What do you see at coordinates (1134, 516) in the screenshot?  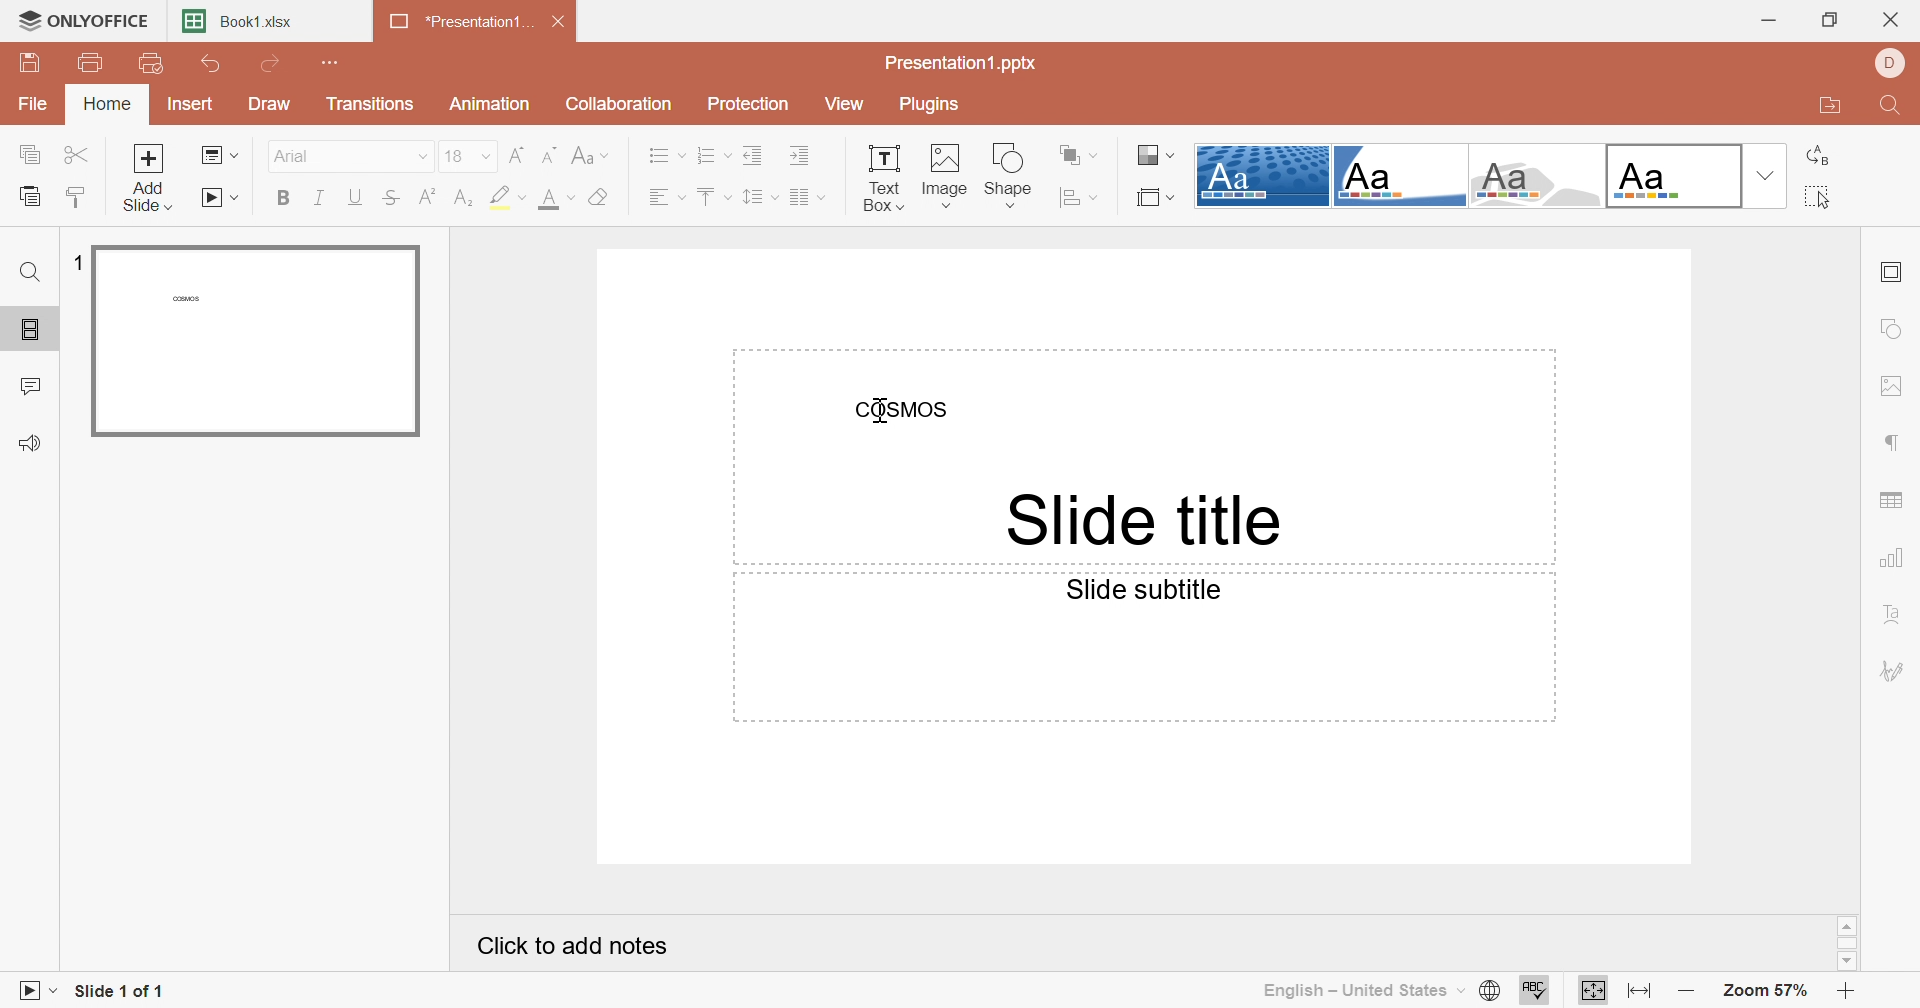 I see `Side title` at bounding box center [1134, 516].